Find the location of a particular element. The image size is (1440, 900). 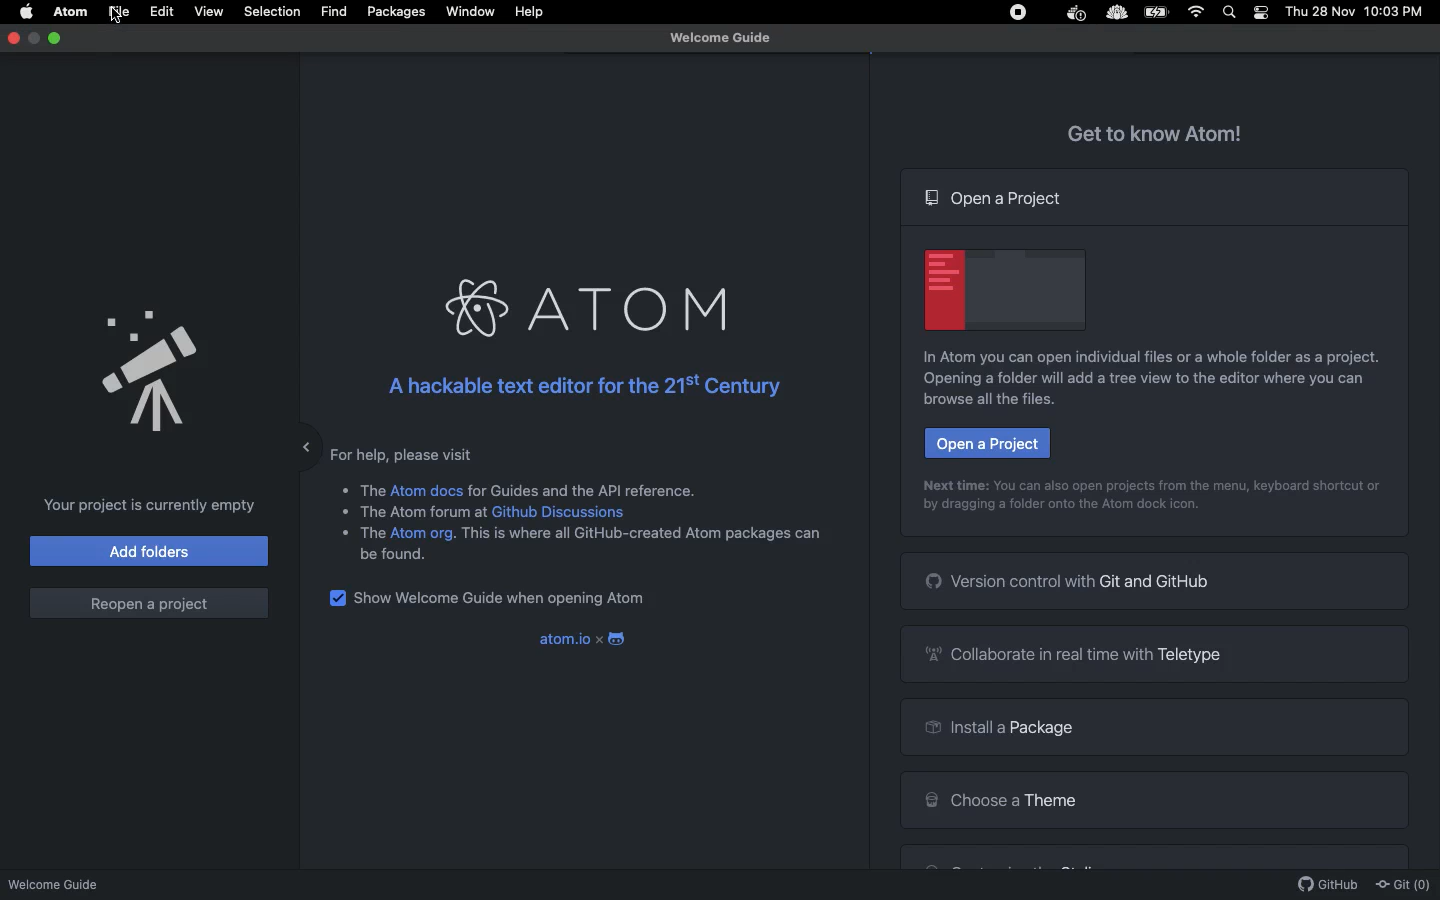

Selection is located at coordinates (272, 12).